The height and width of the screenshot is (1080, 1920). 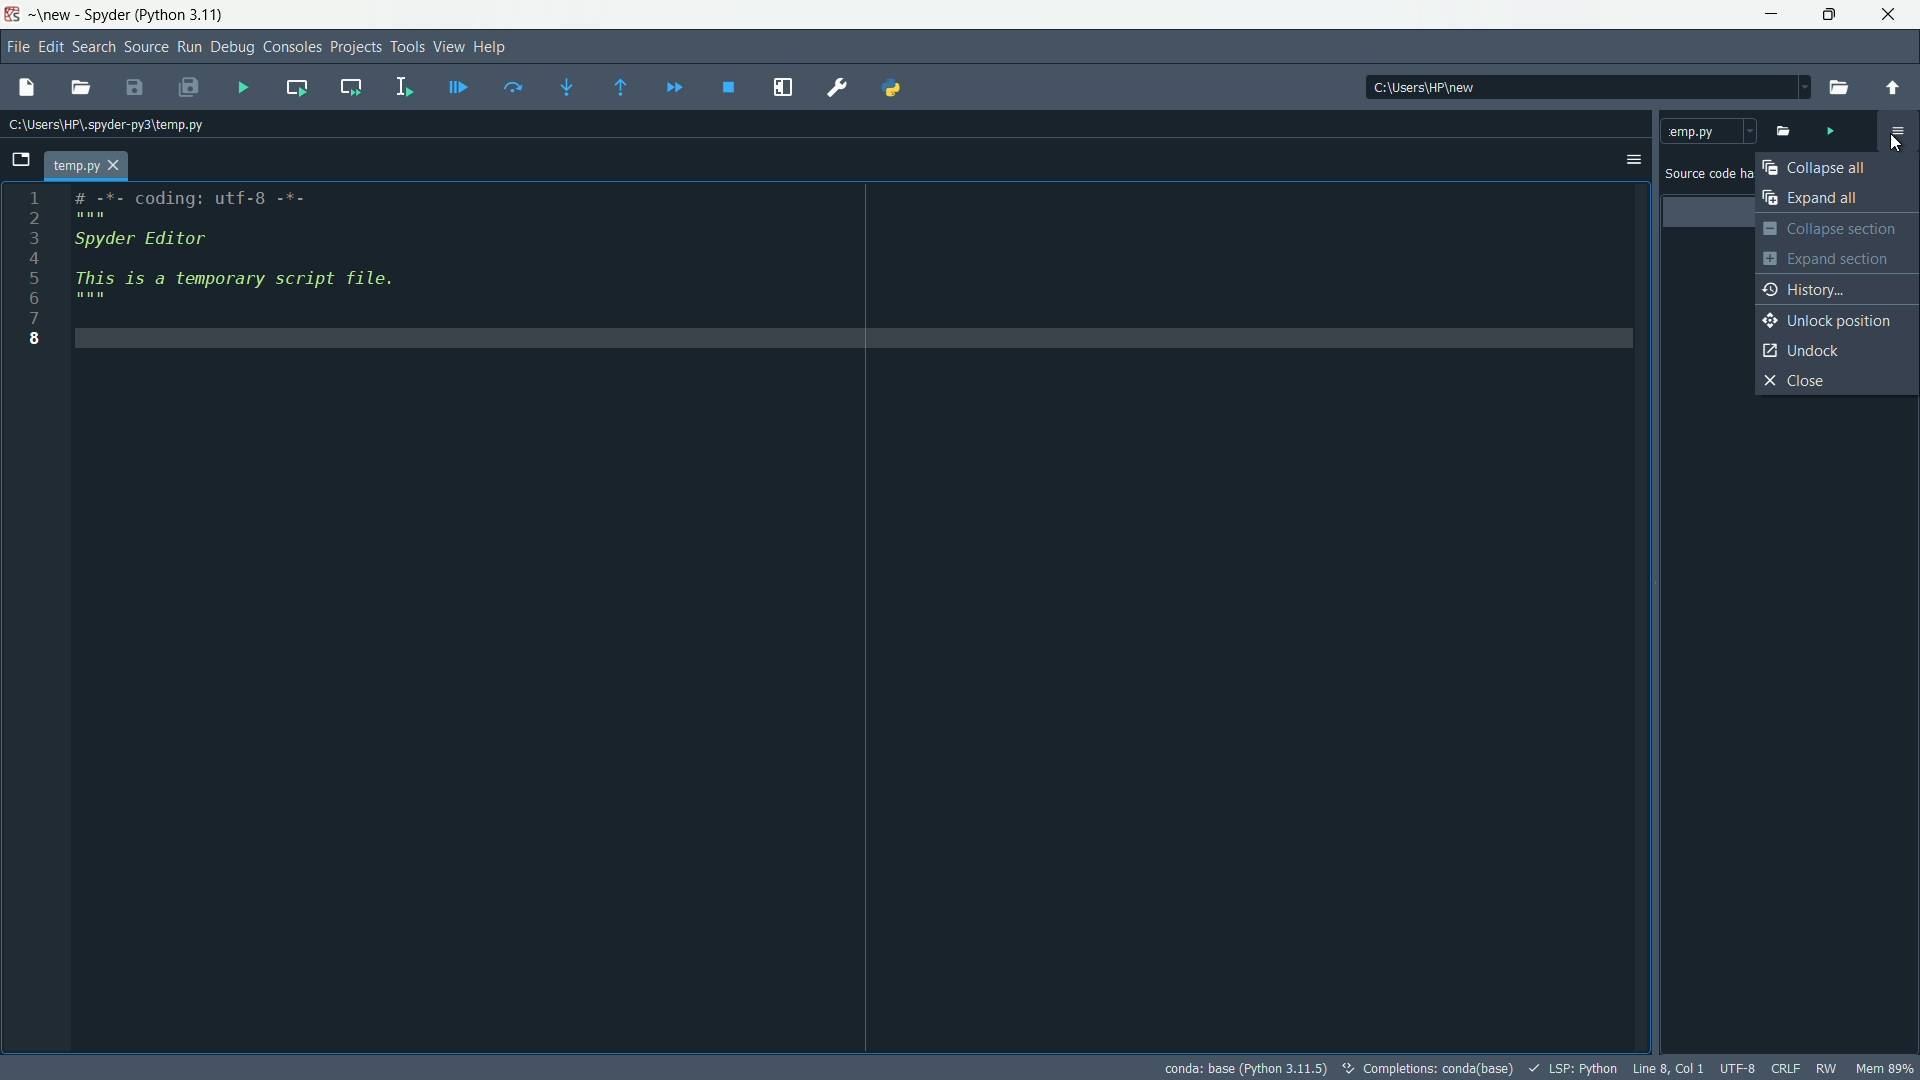 I want to click on conda: base(Python 3.11.5), so click(x=1237, y=1068).